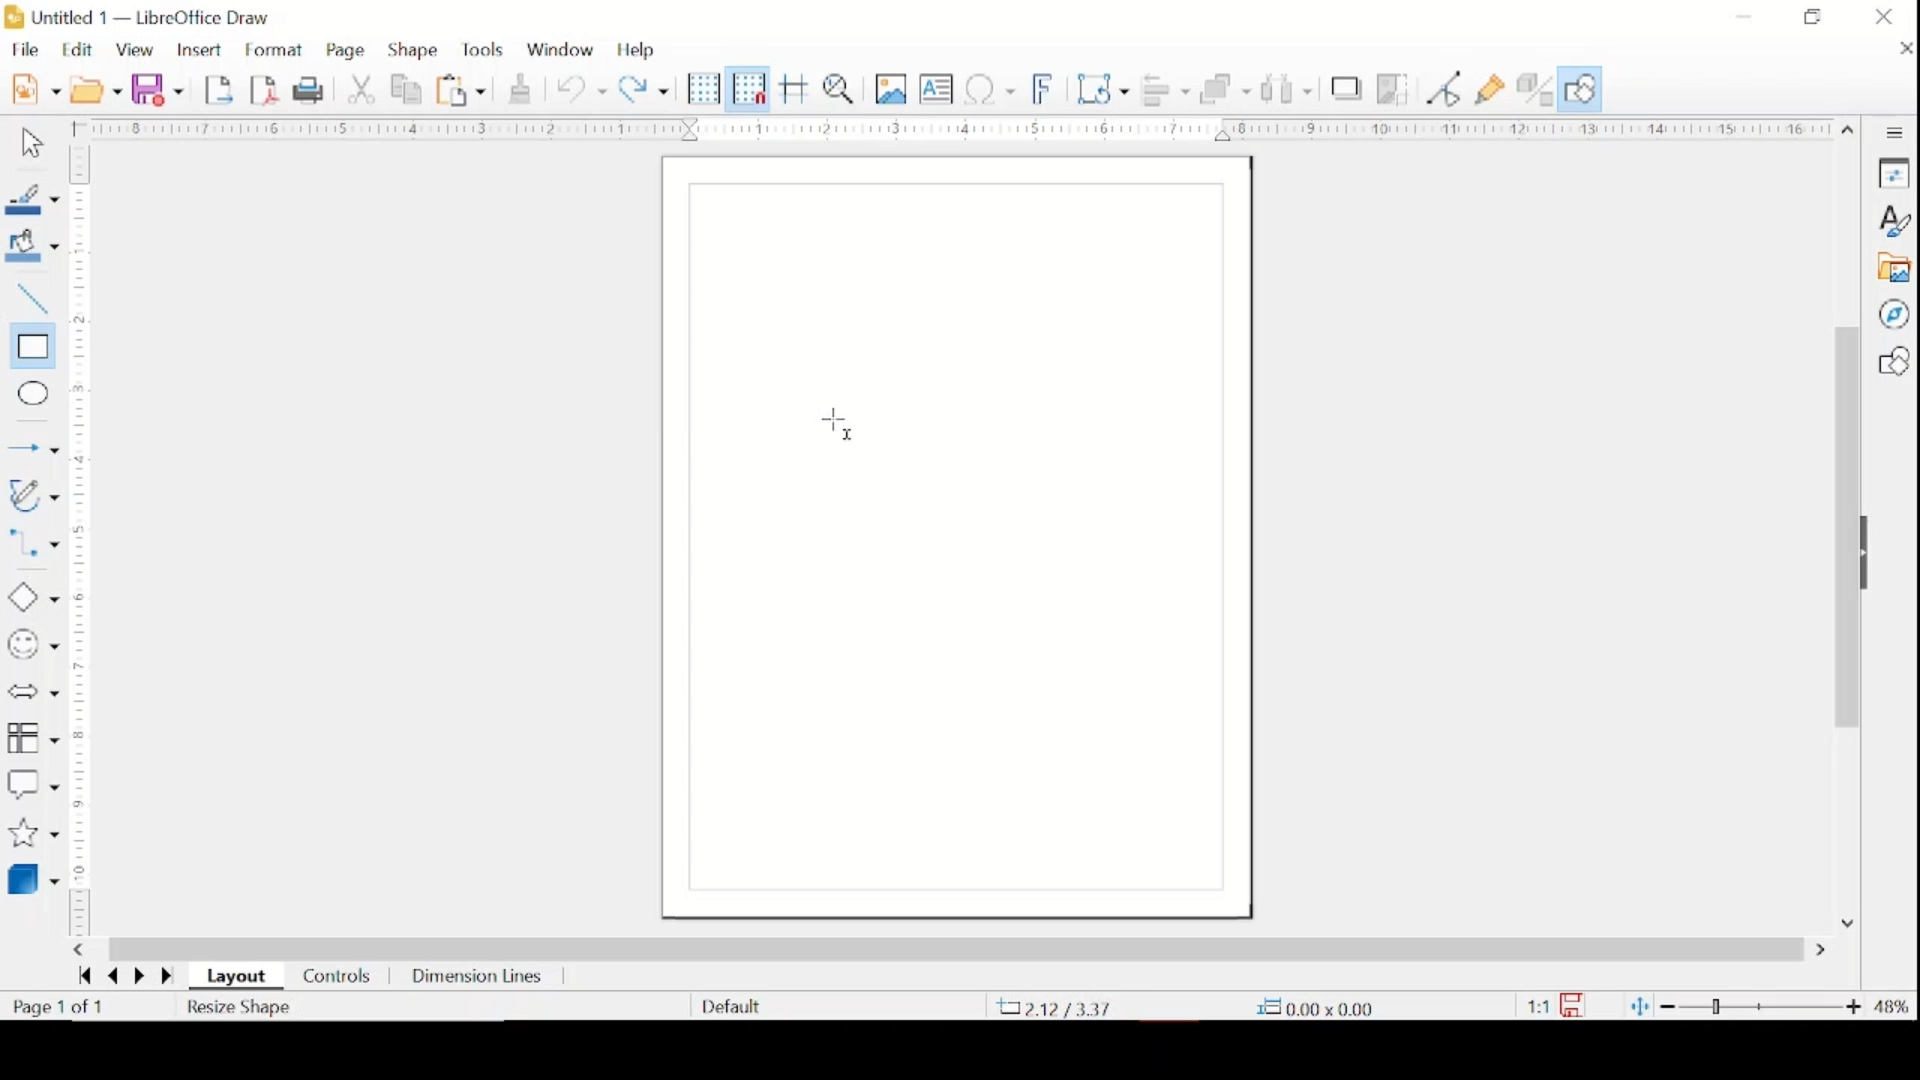 The image size is (1920, 1080). Describe the element at coordinates (78, 950) in the screenshot. I see `scroll left arrow` at that location.